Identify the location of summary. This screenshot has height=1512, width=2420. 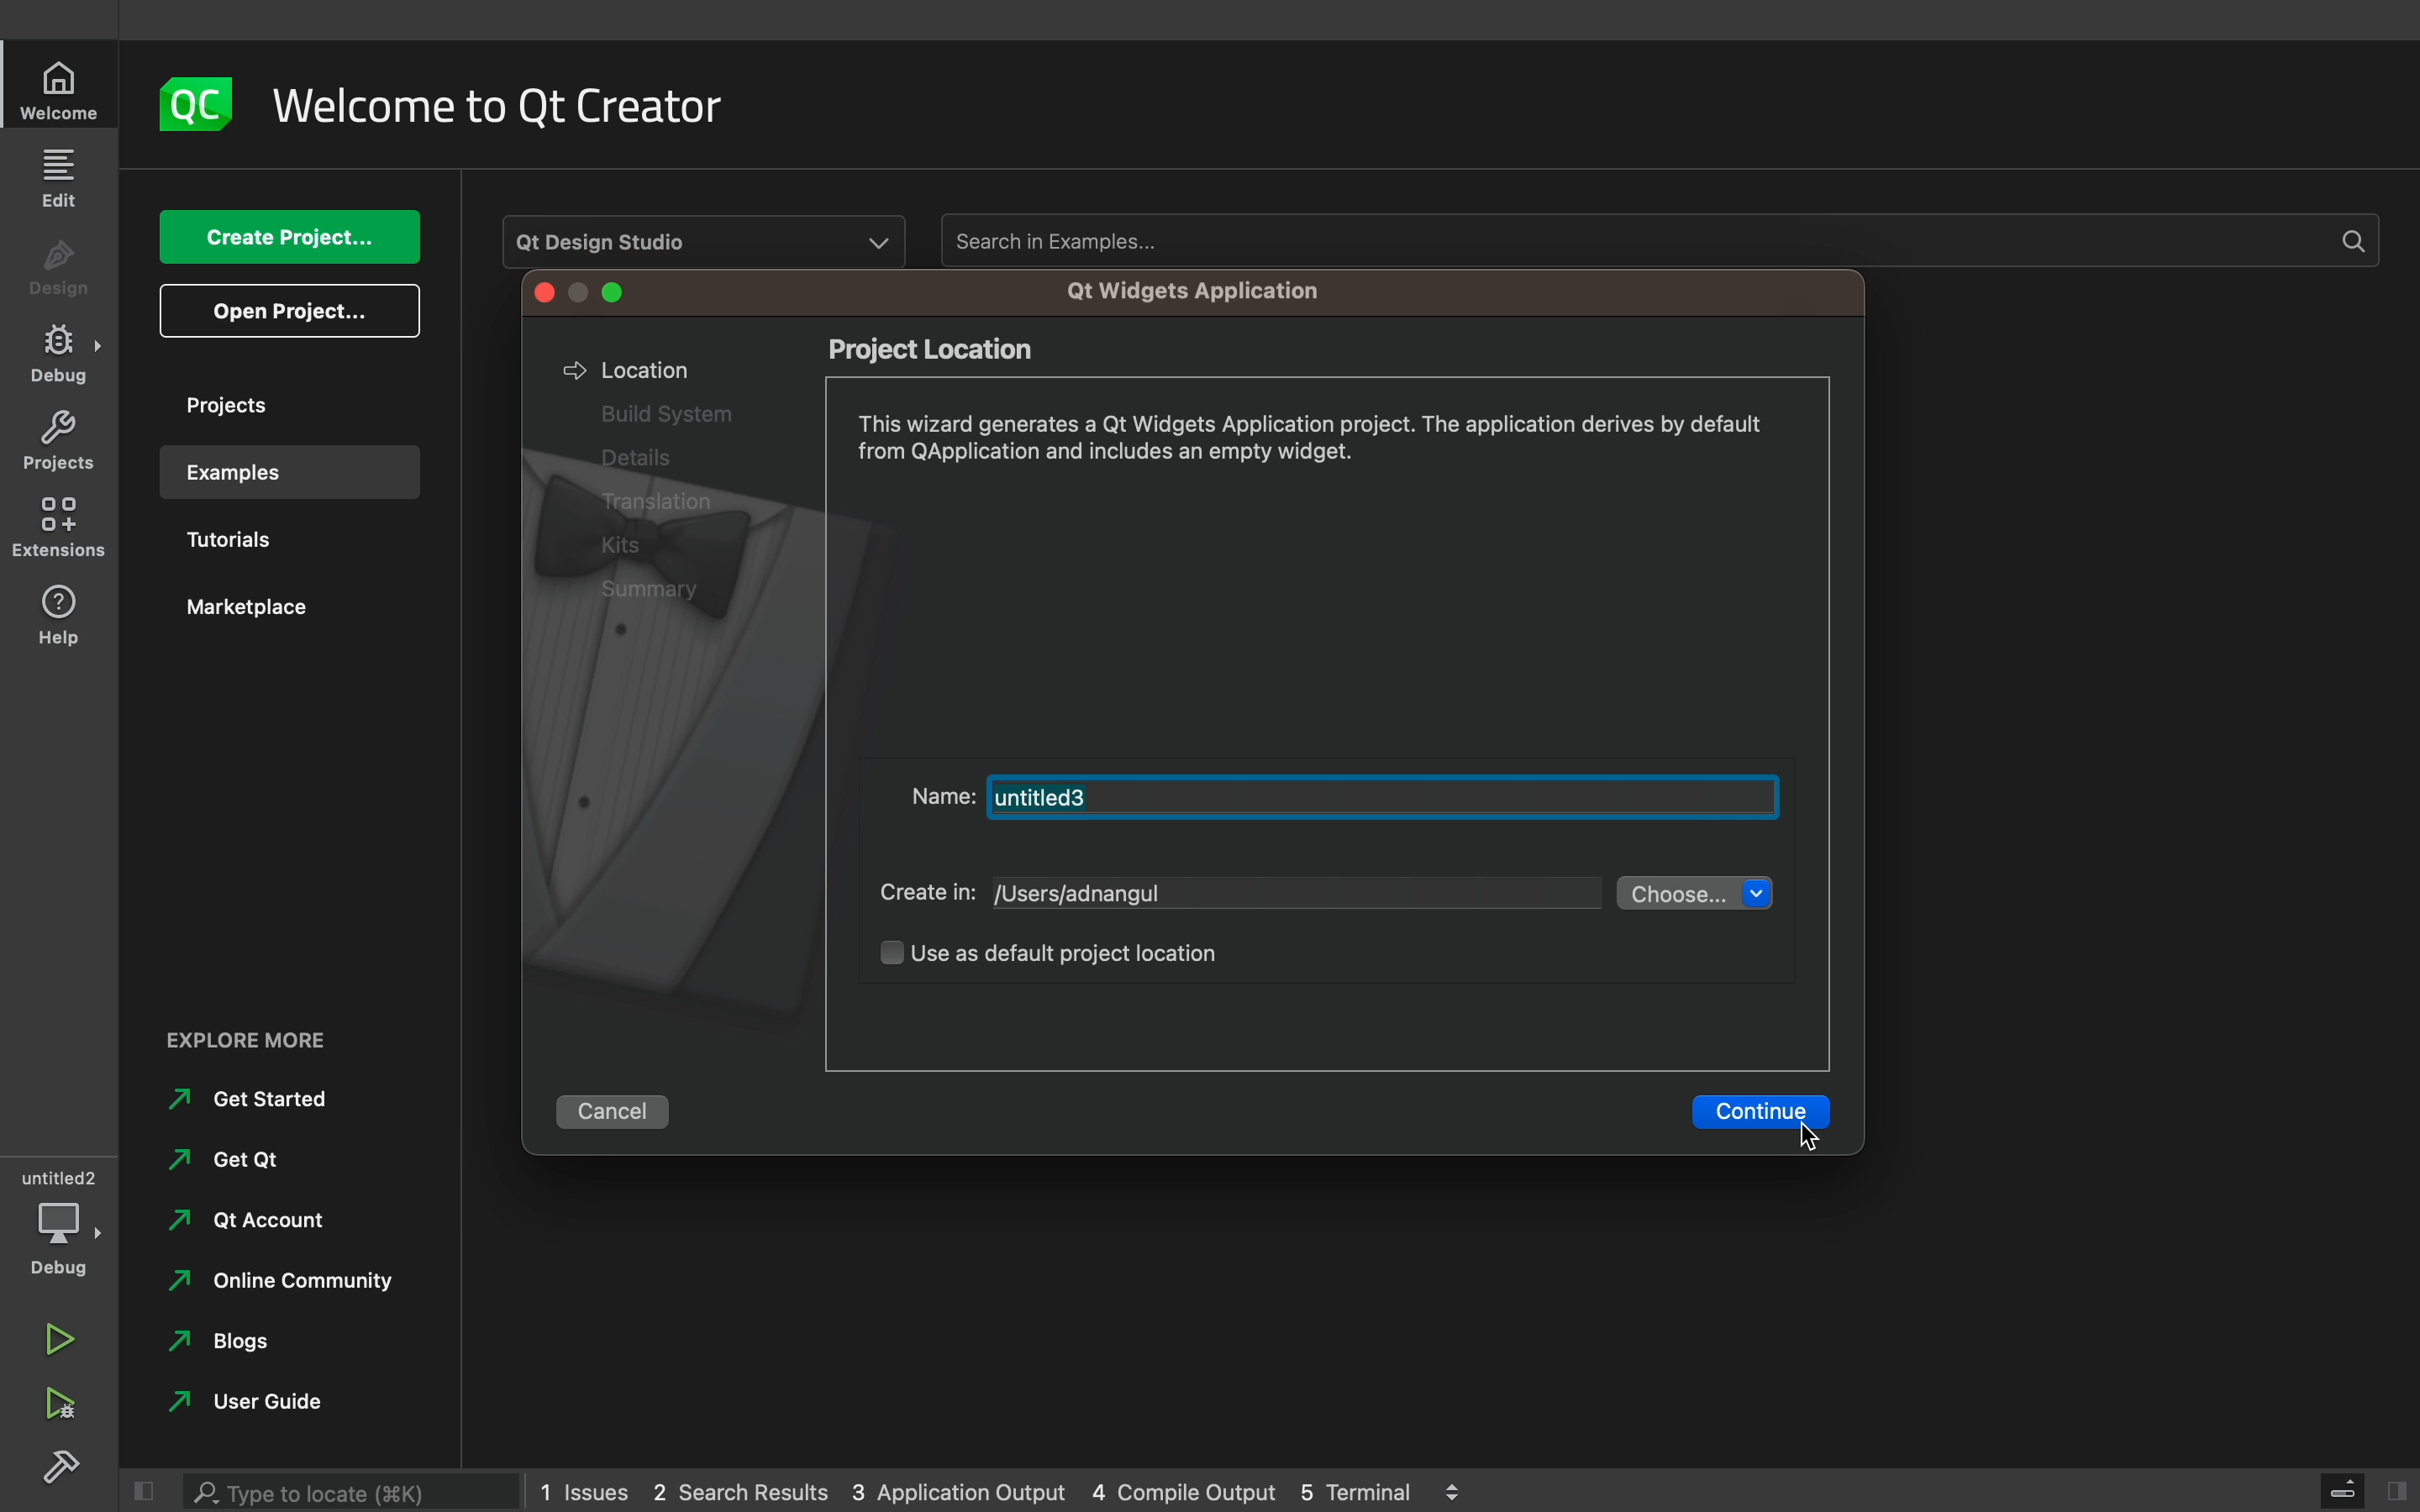
(663, 591).